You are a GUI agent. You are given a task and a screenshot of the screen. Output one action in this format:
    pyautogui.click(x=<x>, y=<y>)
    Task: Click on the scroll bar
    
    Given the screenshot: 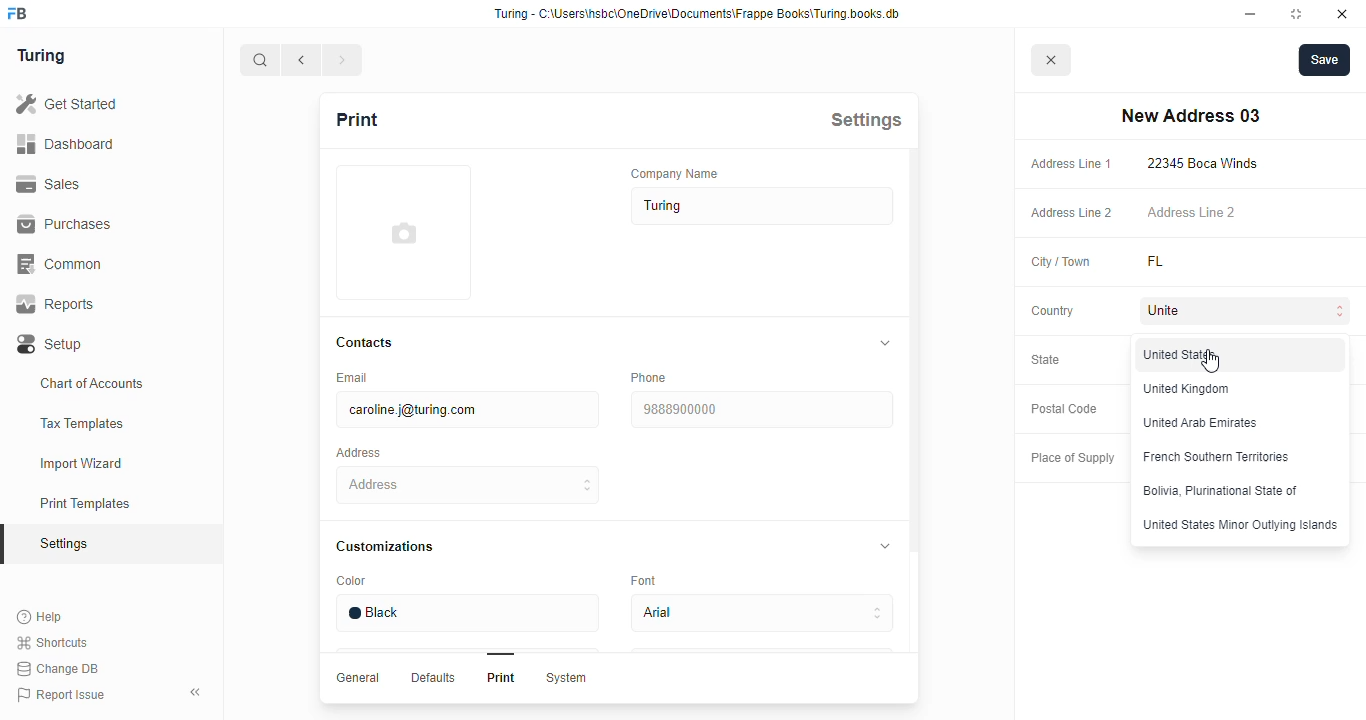 What is the action you would take?
    pyautogui.click(x=913, y=426)
    